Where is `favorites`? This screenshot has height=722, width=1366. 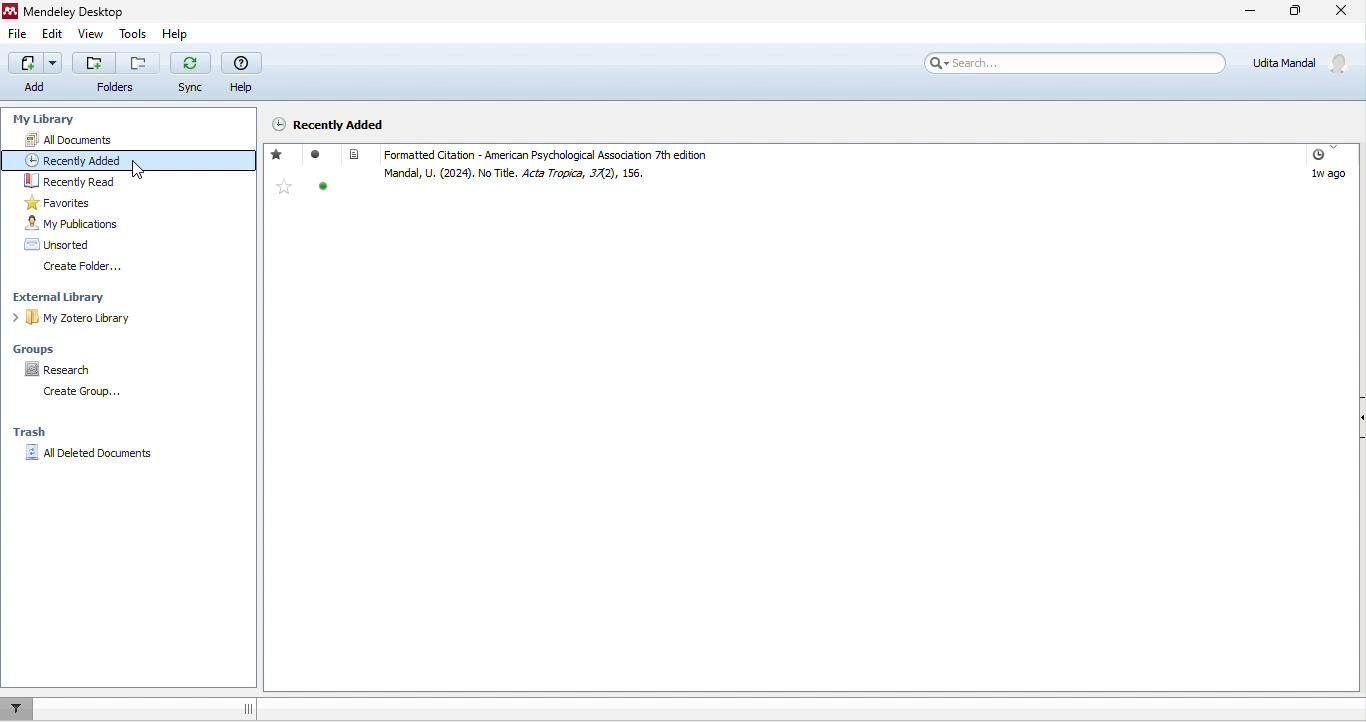
favorites is located at coordinates (277, 155).